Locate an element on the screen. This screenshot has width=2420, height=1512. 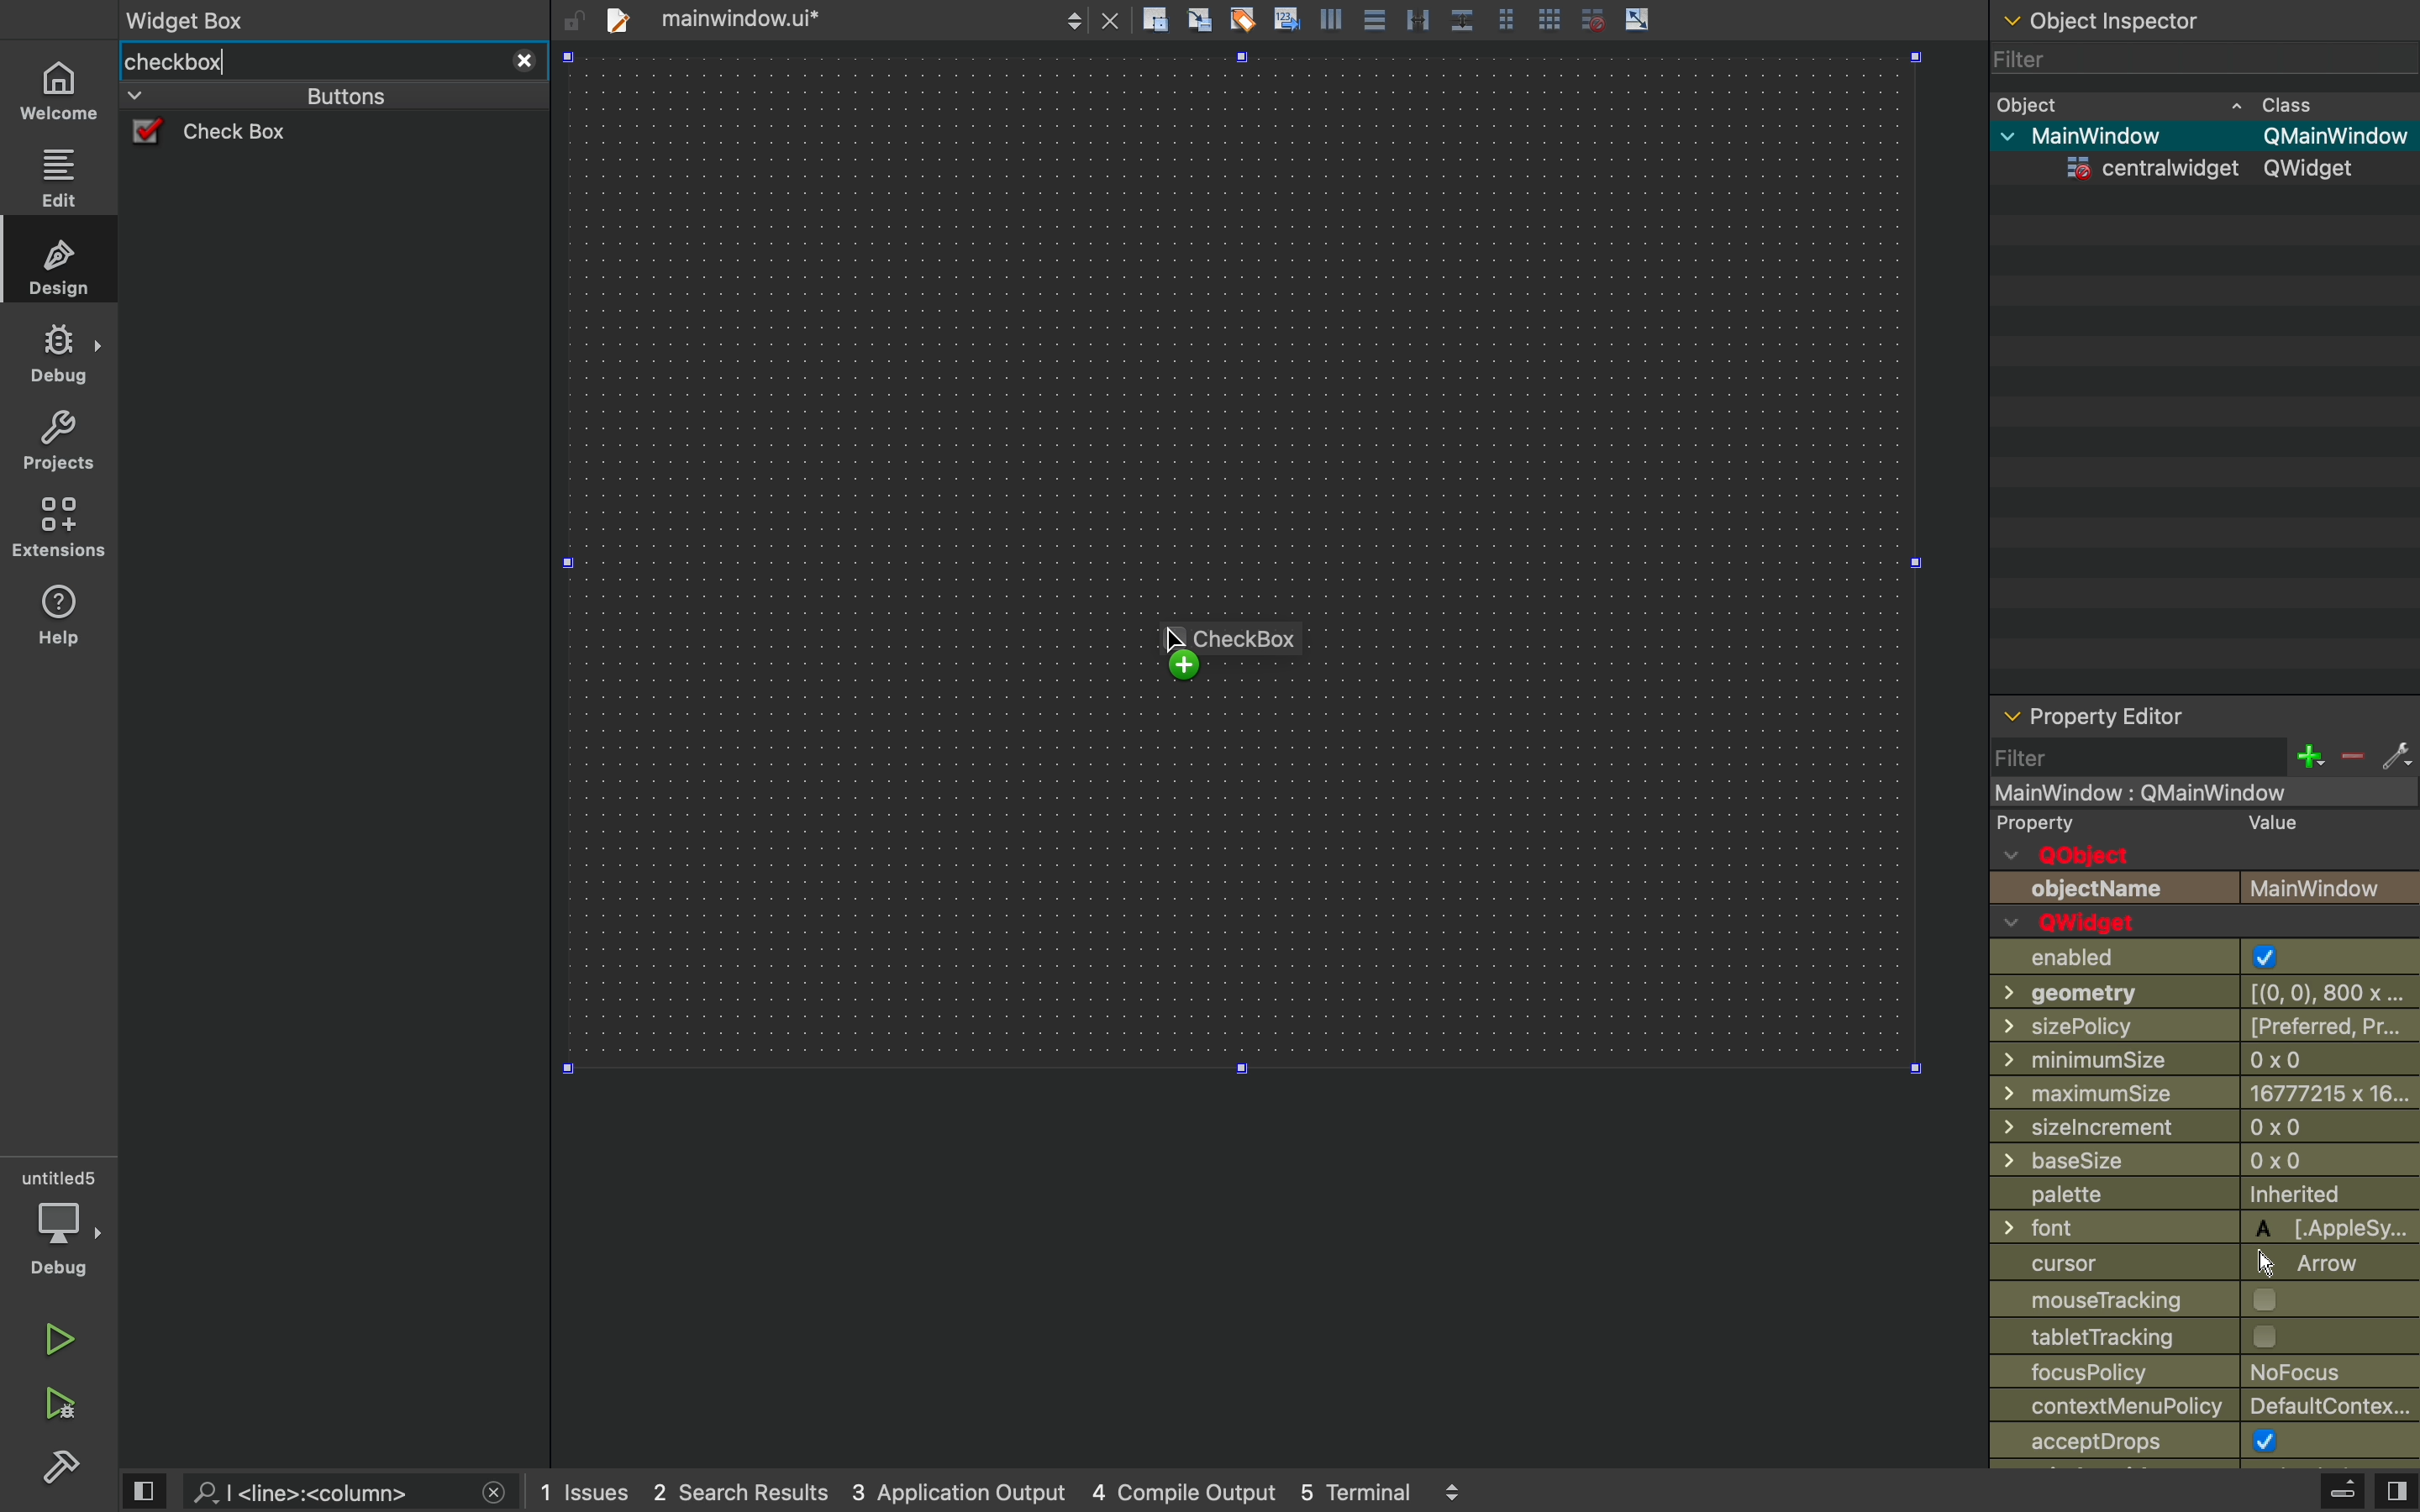
close is located at coordinates (1112, 19).